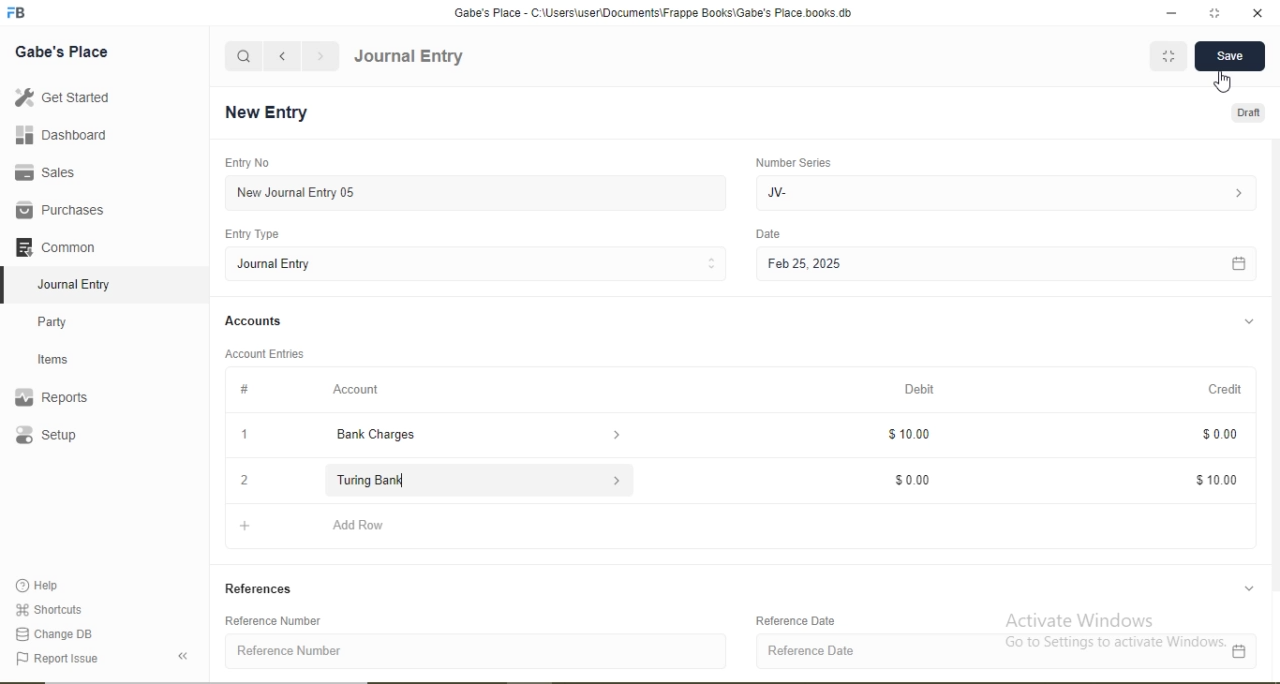 The image size is (1280, 684). Describe the element at coordinates (1166, 56) in the screenshot. I see `MINIMIZE WINDOW` at that location.